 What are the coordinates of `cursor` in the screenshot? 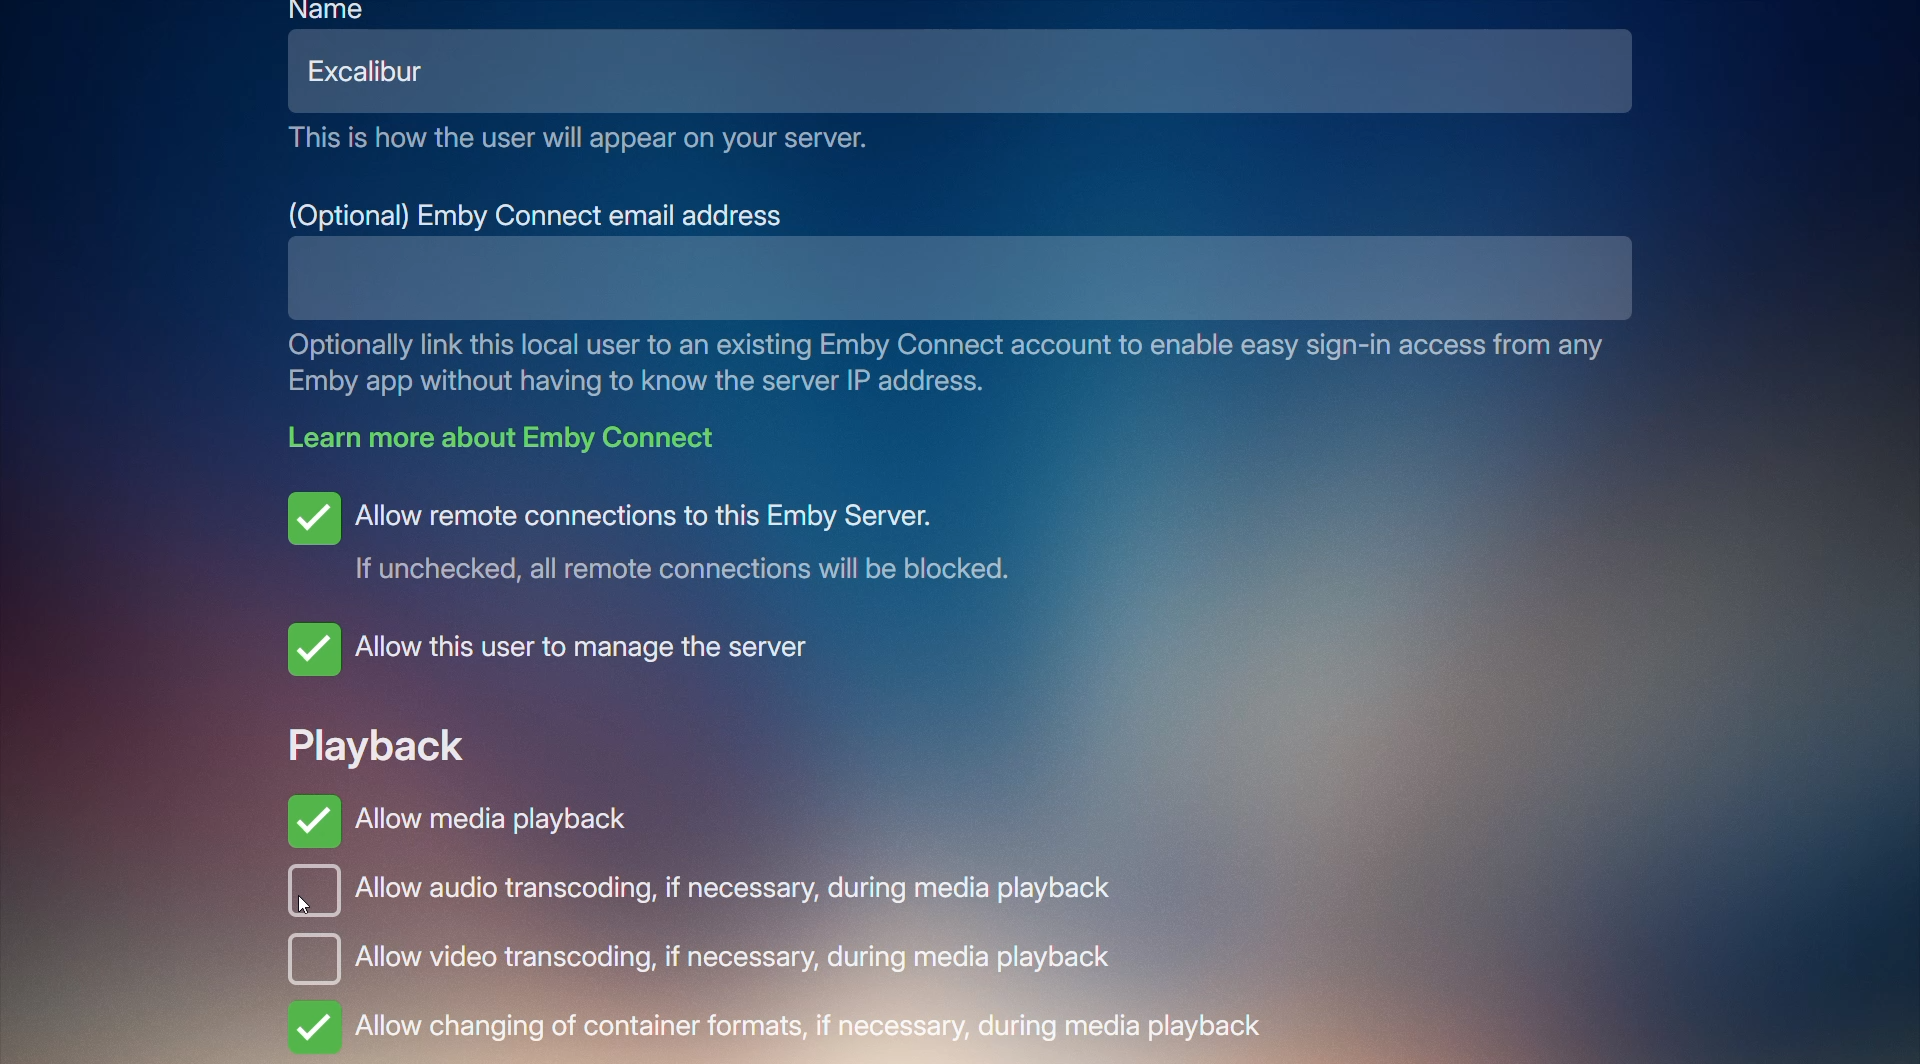 It's located at (308, 909).